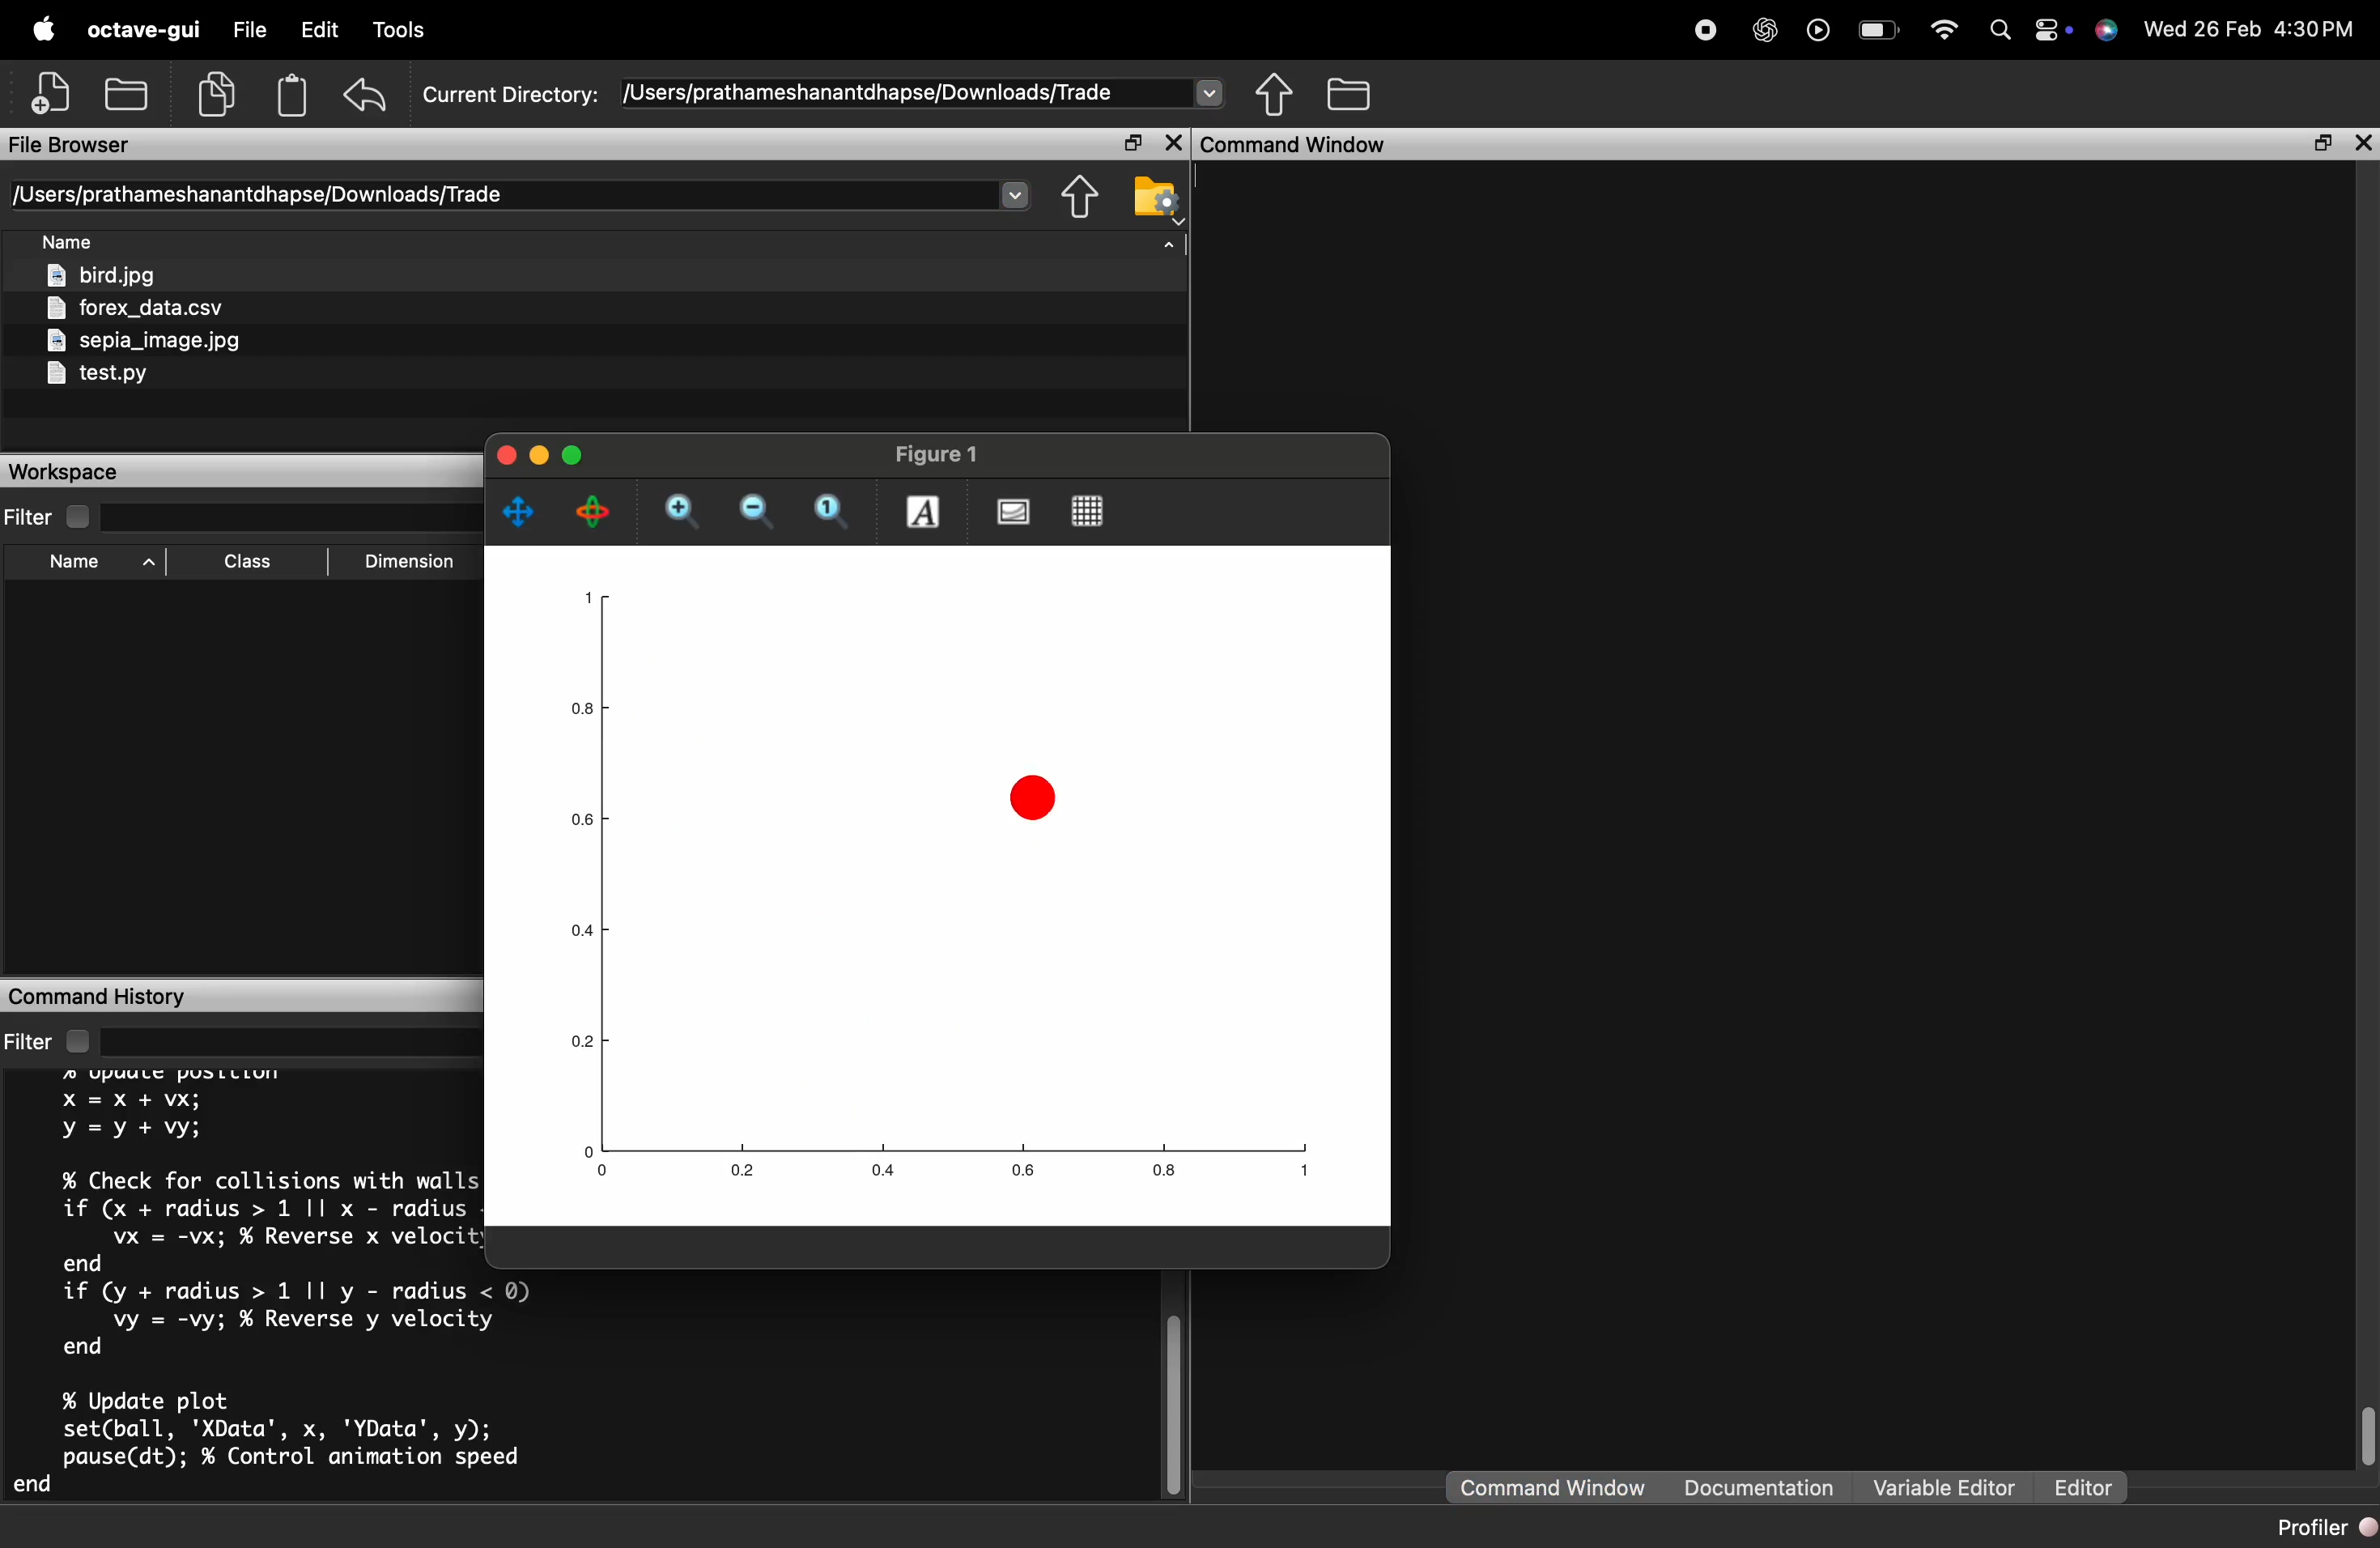 Image resolution: width=2380 pixels, height=1548 pixels. I want to click on figure 1, so click(939, 453).